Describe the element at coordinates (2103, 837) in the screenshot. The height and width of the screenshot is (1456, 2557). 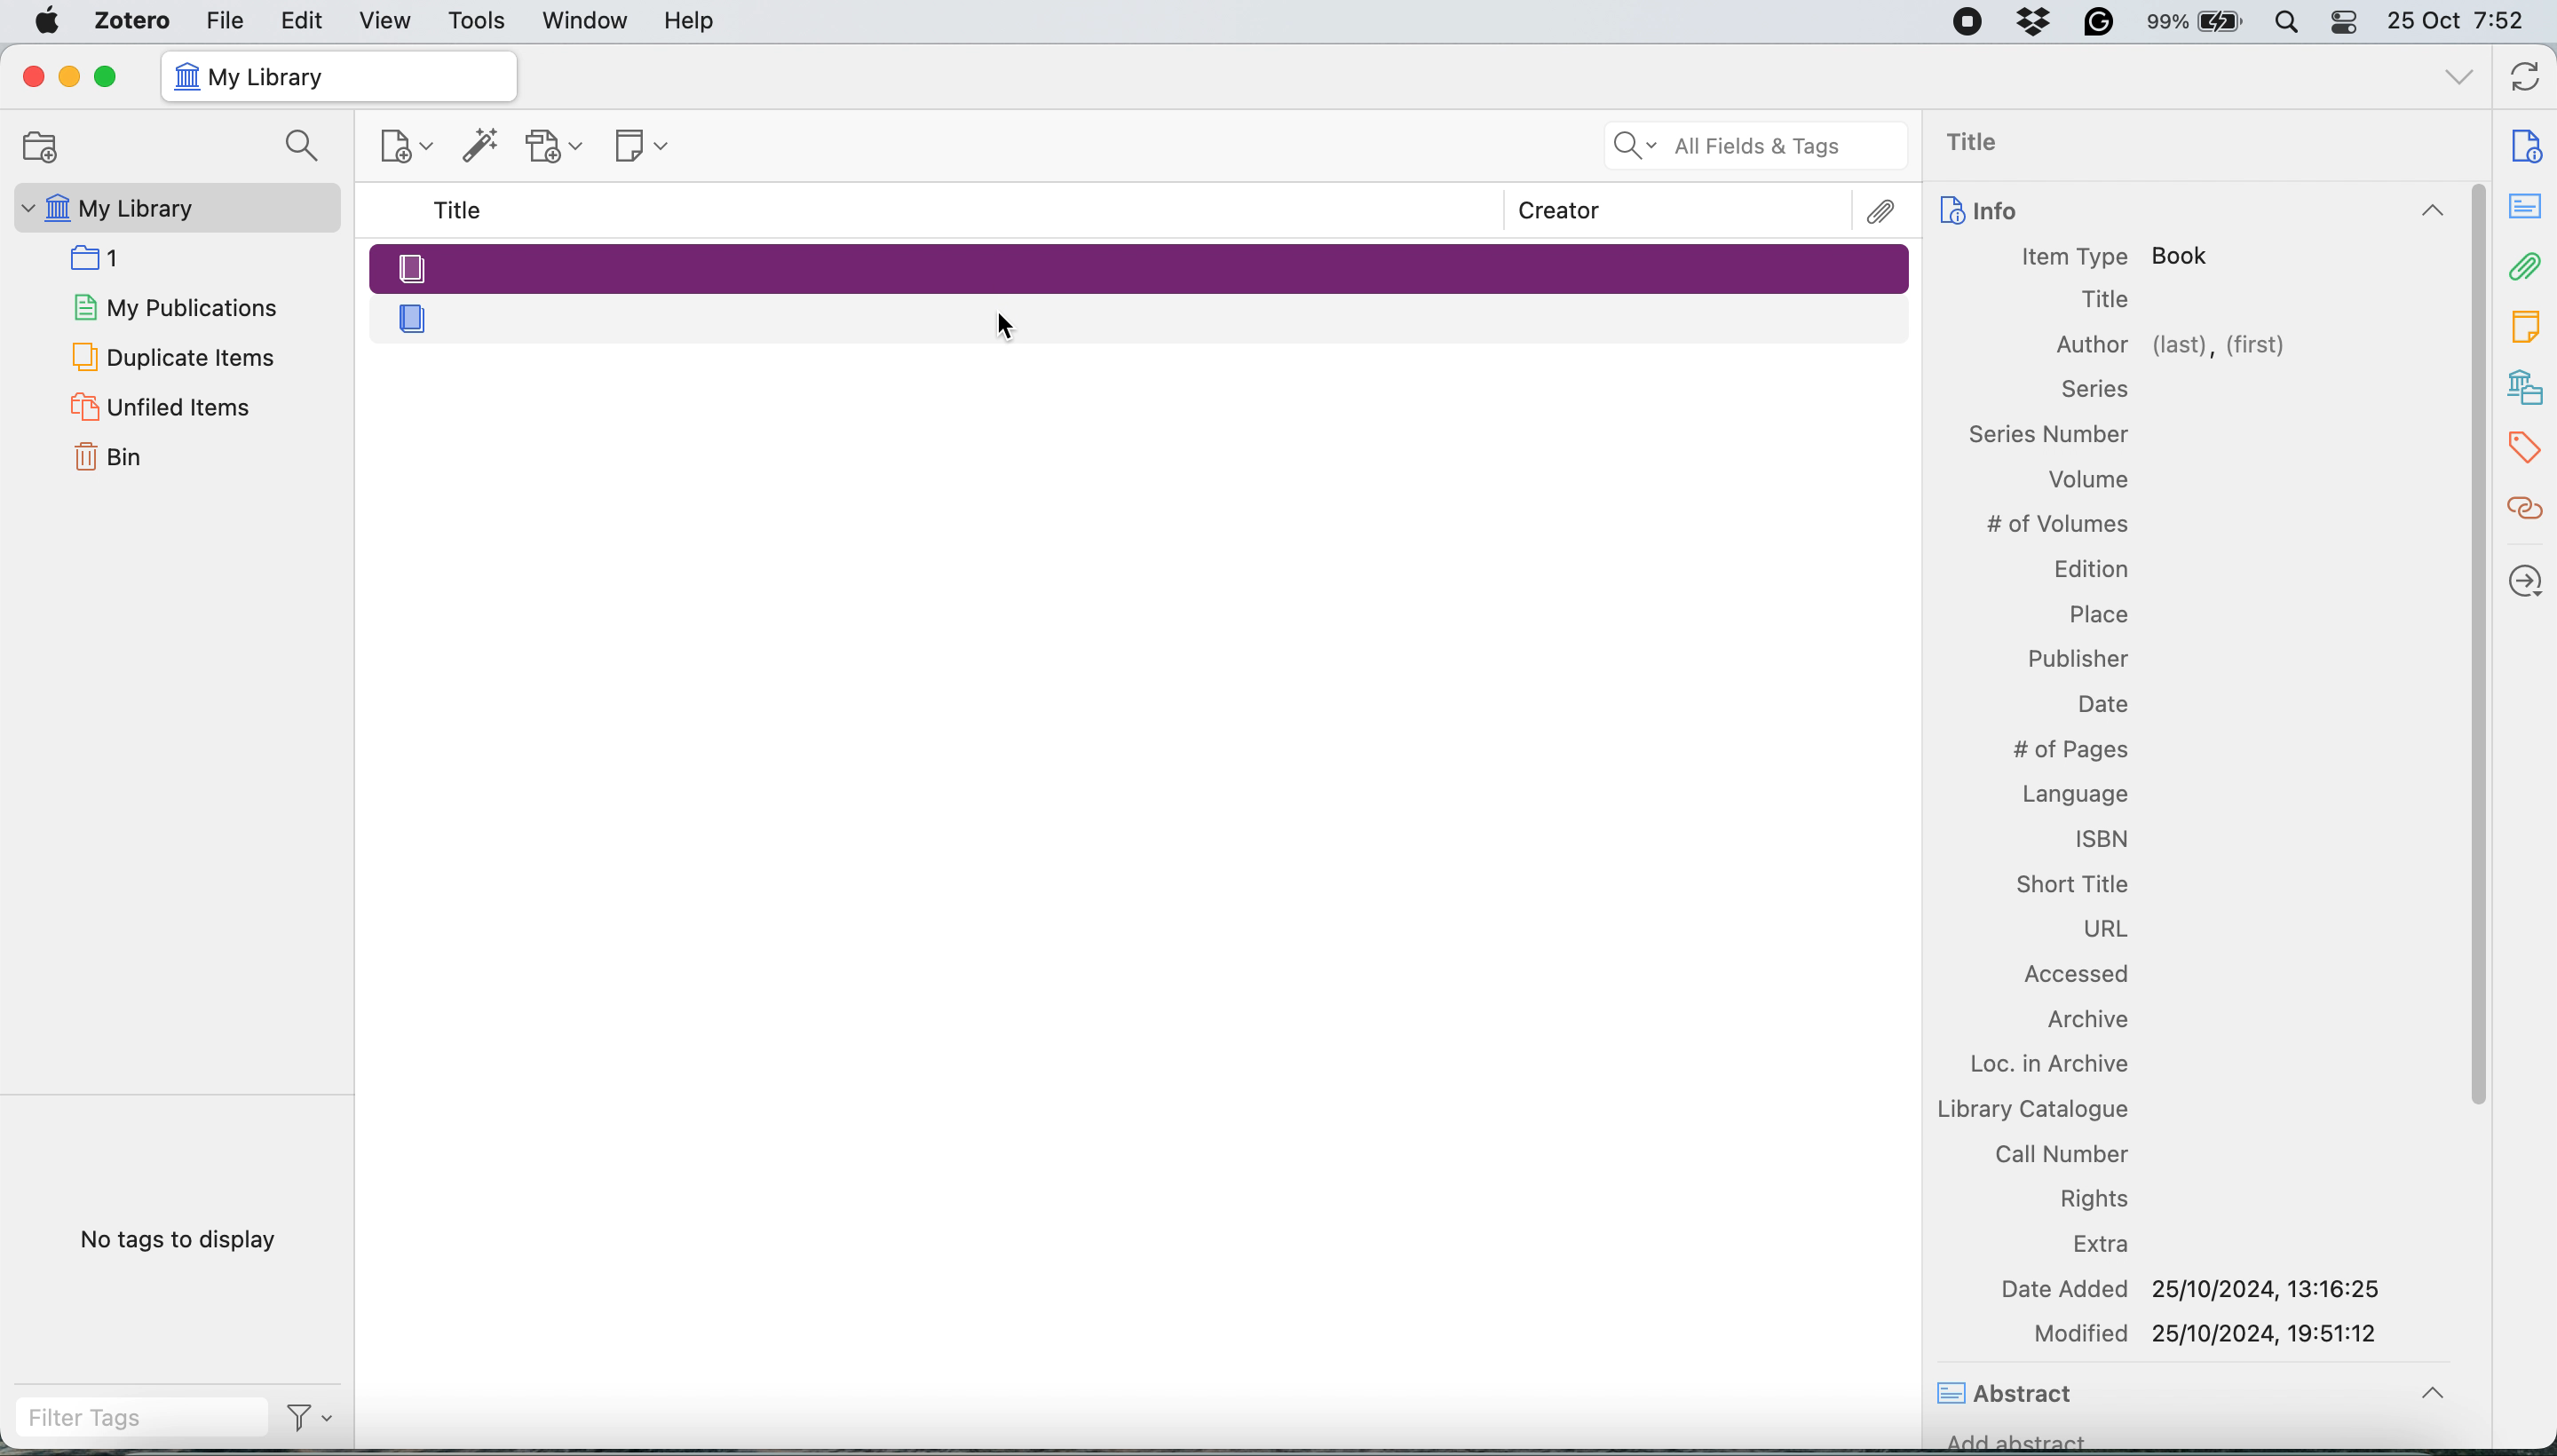
I see `ISBN` at that location.